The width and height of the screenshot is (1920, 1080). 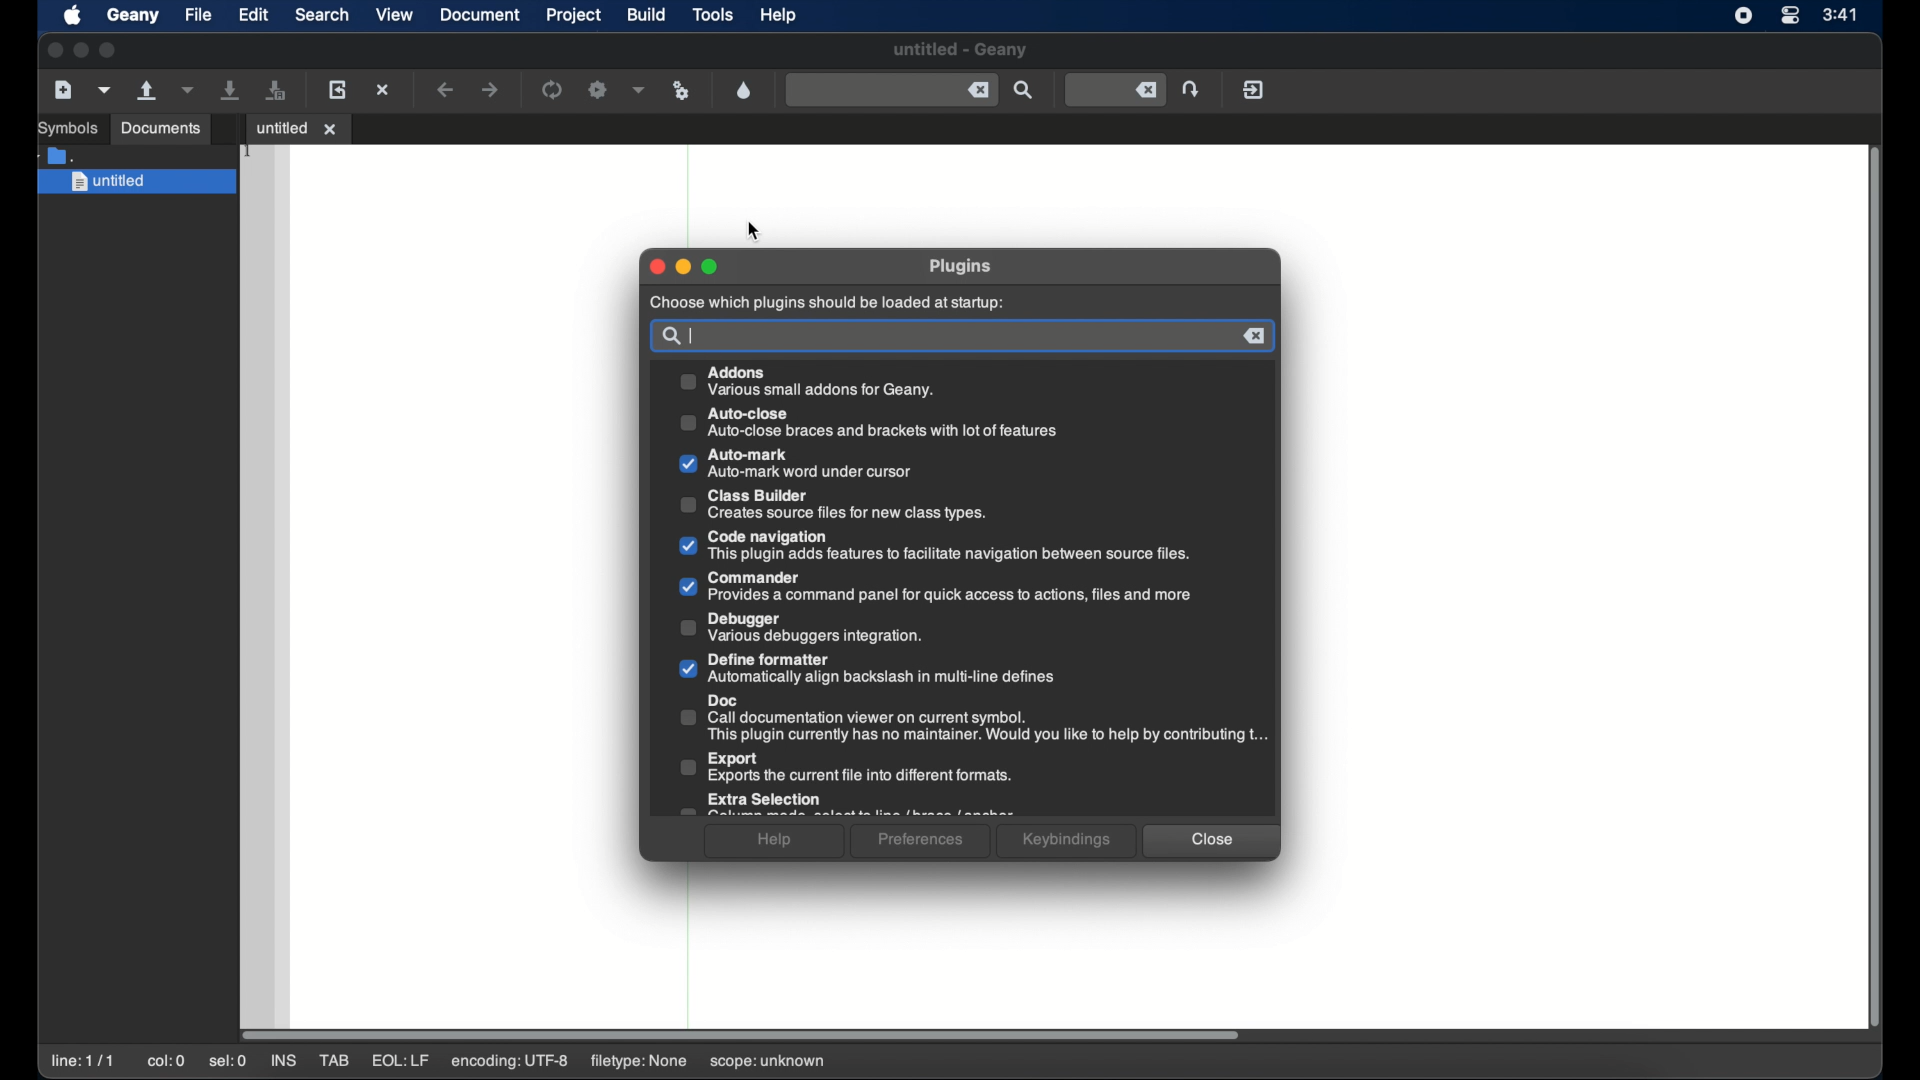 What do you see at coordinates (744, 91) in the screenshot?
I see `open color chooser dialog` at bounding box center [744, 91].